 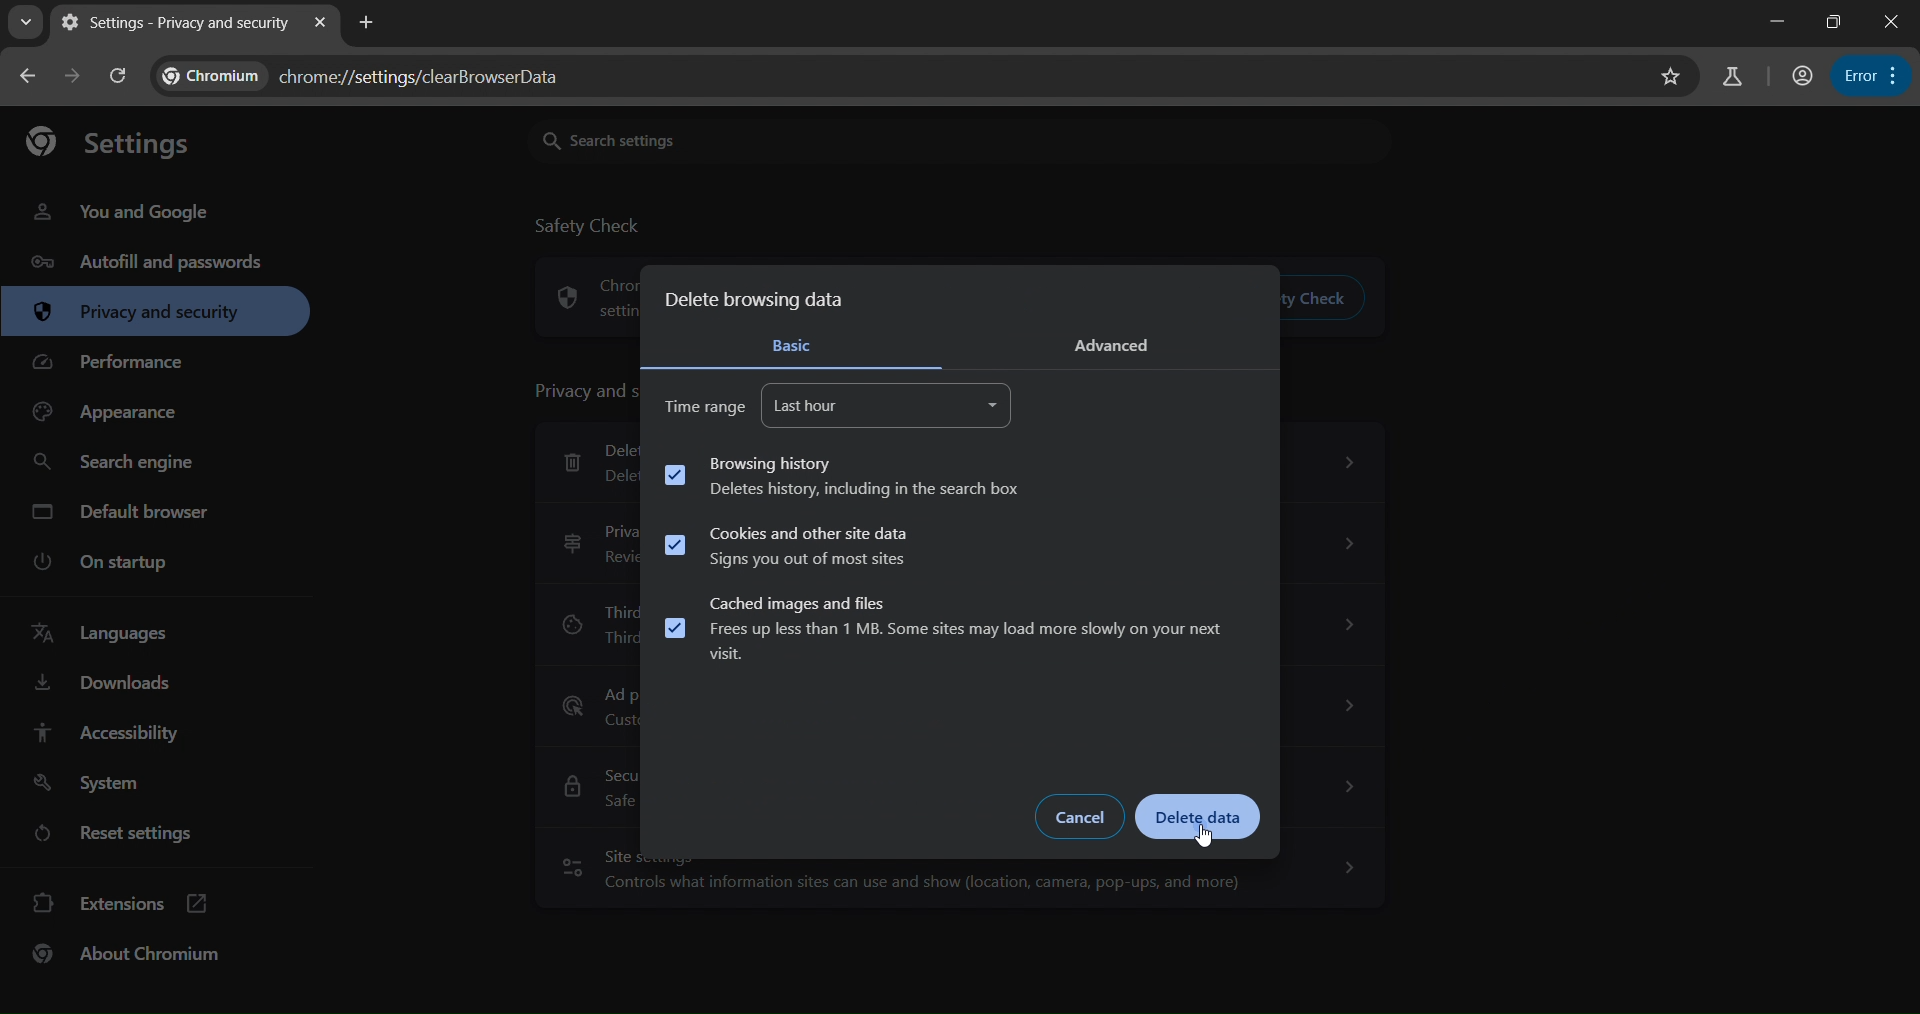 I want to click on about chromium, so click(x=127, y=954).